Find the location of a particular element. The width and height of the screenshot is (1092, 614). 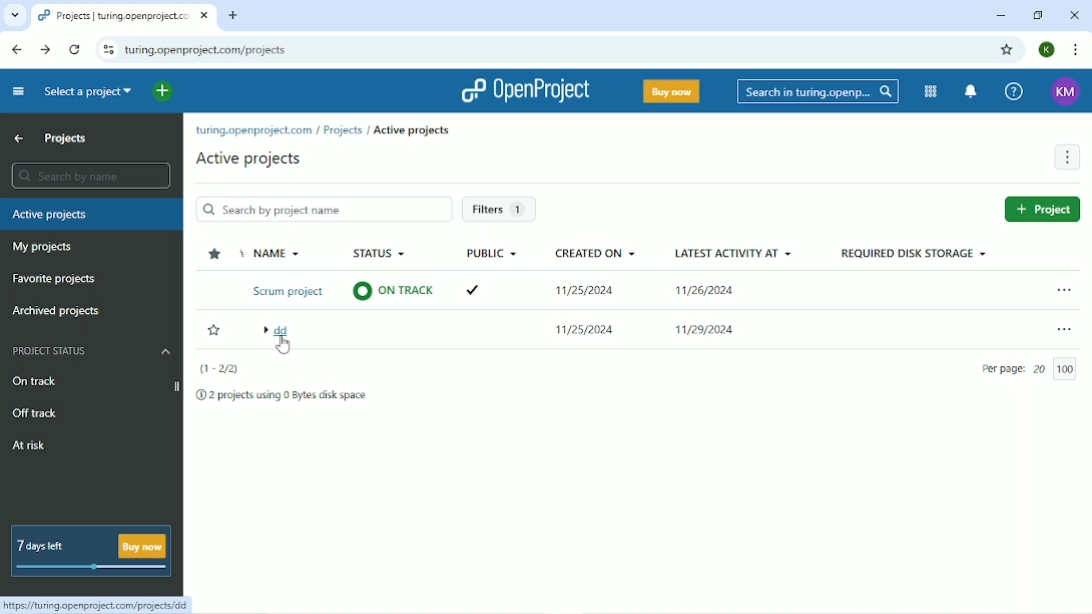

On track is located at coordinates (39, 380).